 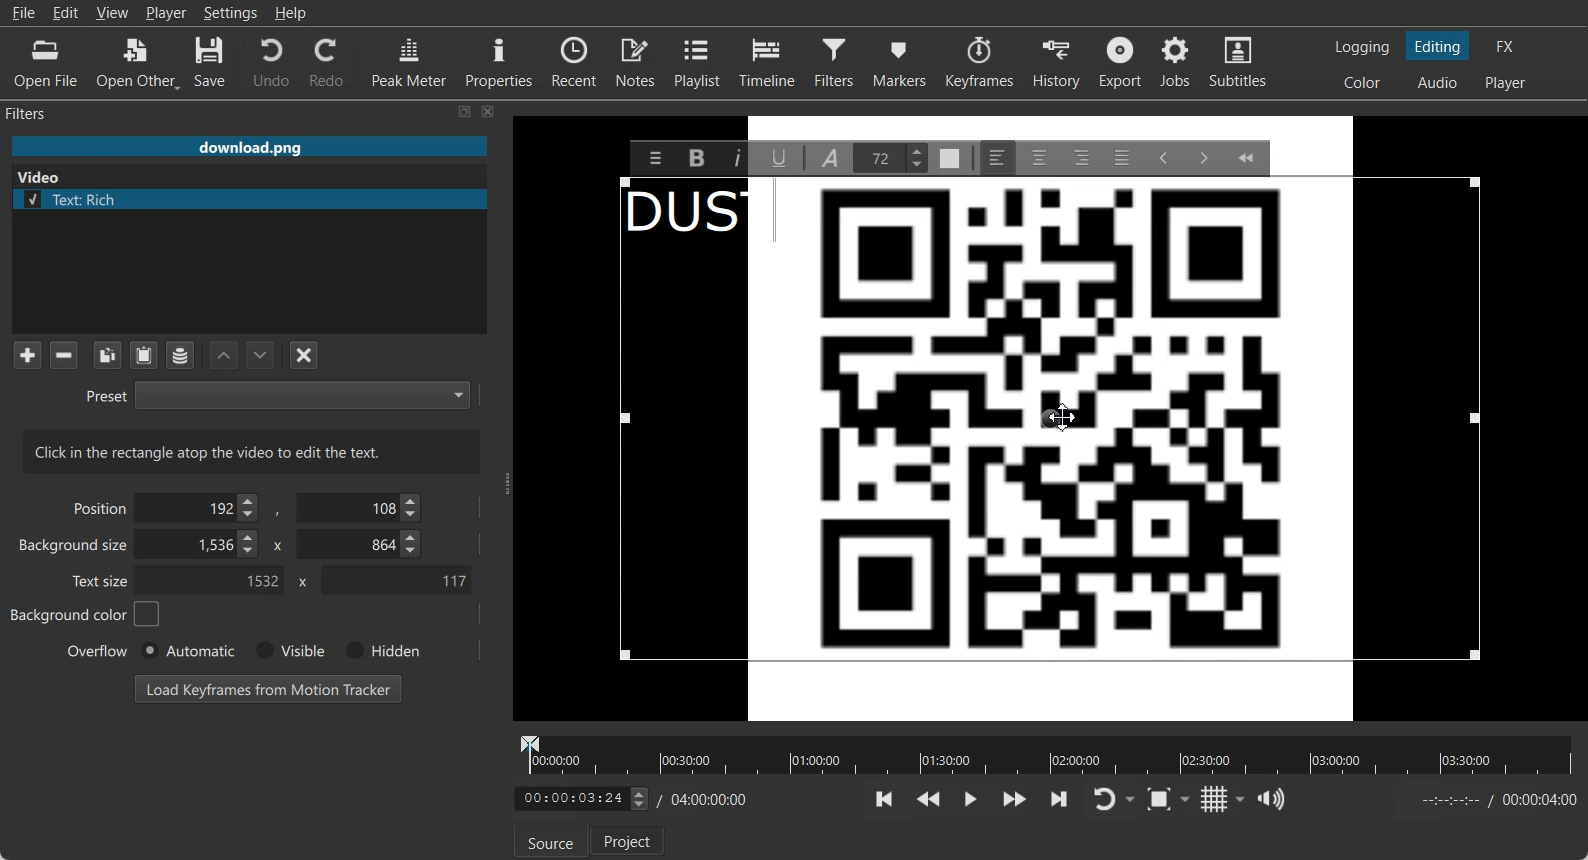 I want to click on Visible, so click(x=288, y=651).